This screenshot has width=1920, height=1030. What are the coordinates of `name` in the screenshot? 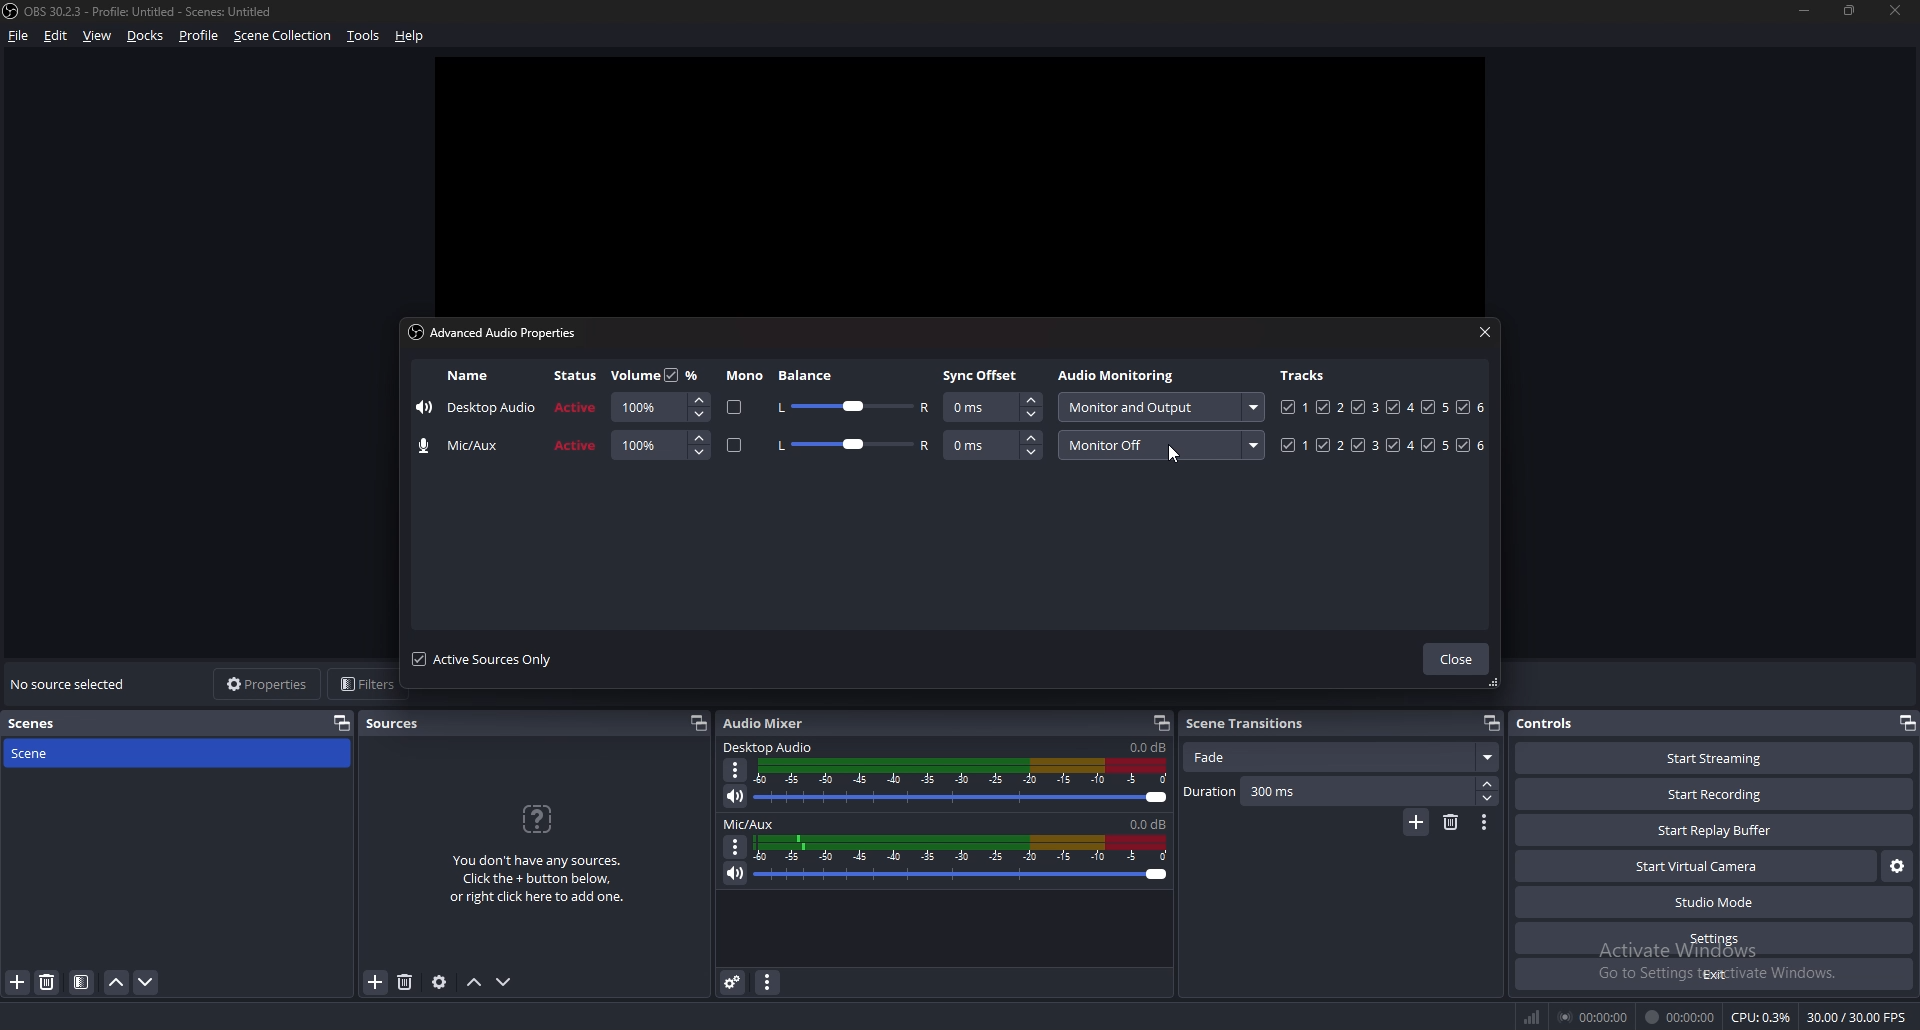 It's located at (477, 407).